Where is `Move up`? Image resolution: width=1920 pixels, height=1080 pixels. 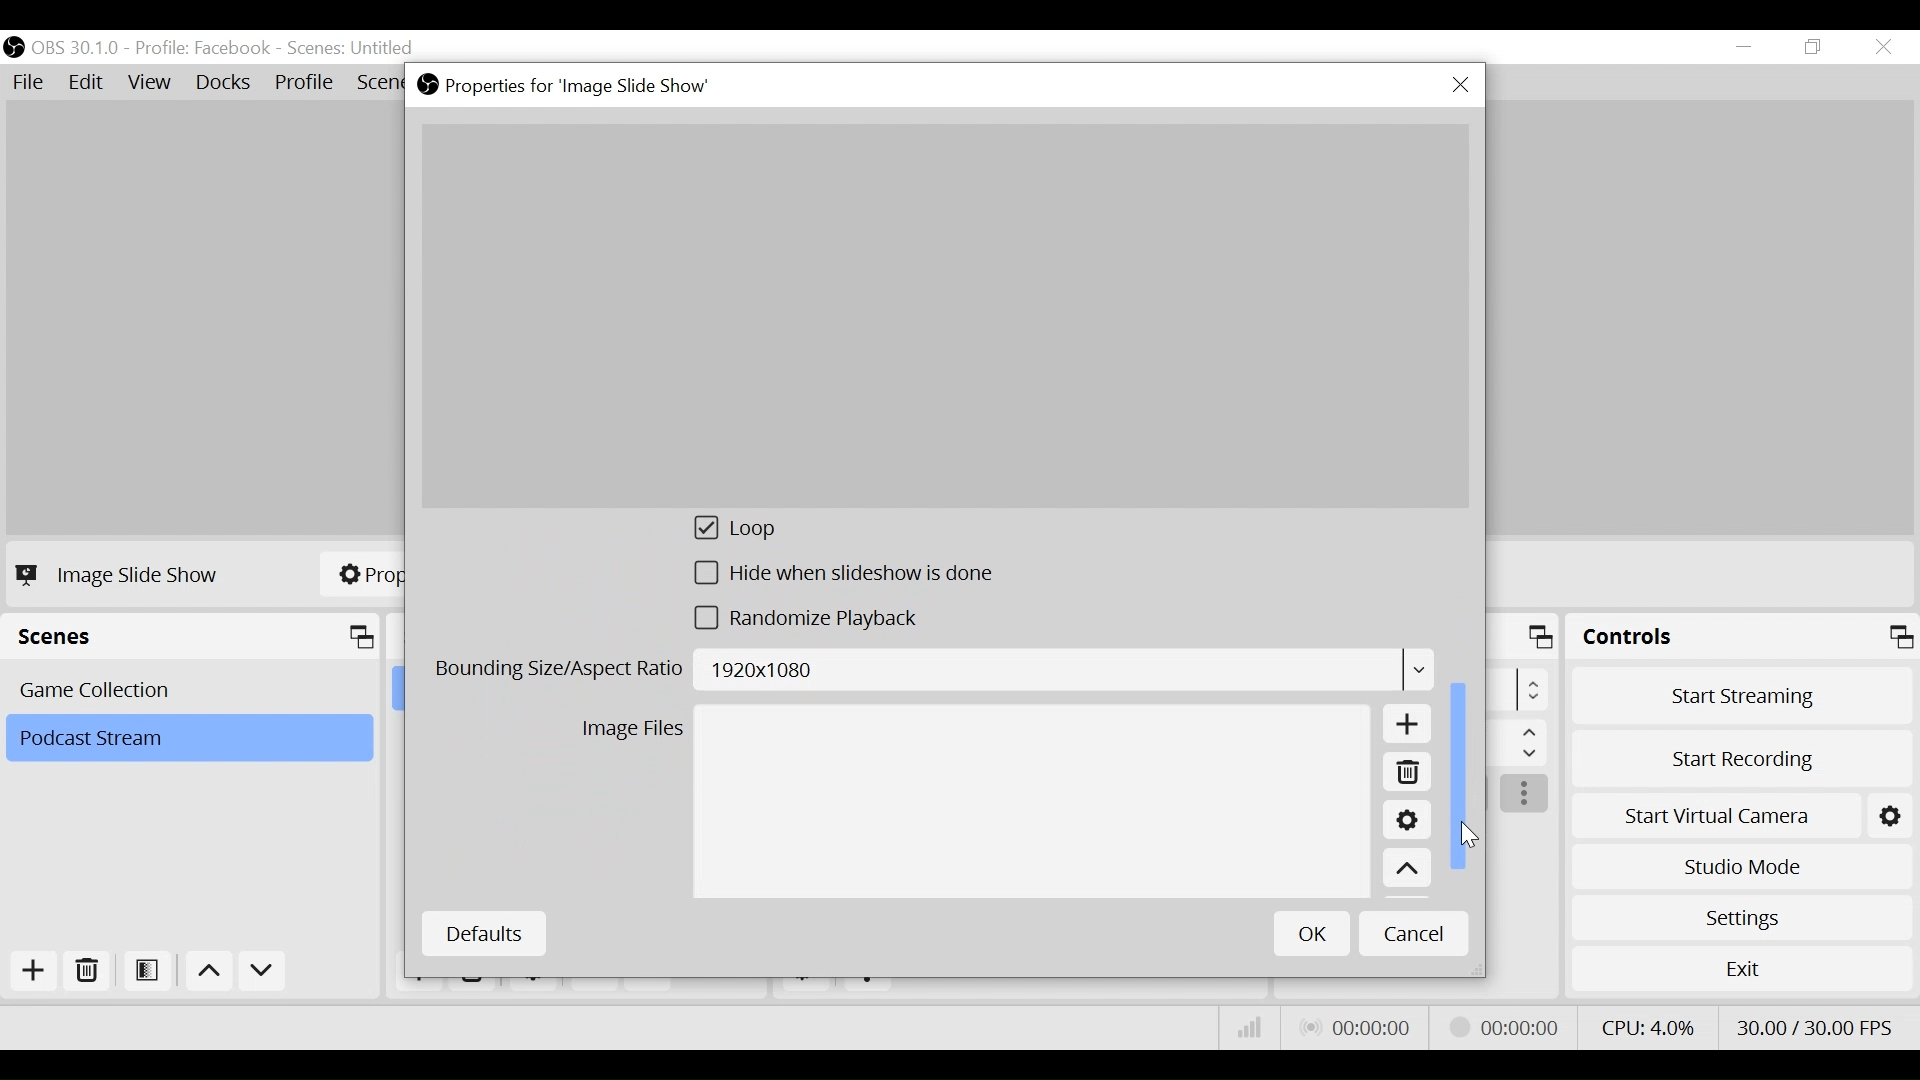
Move up is located at coordinates (212, 974).